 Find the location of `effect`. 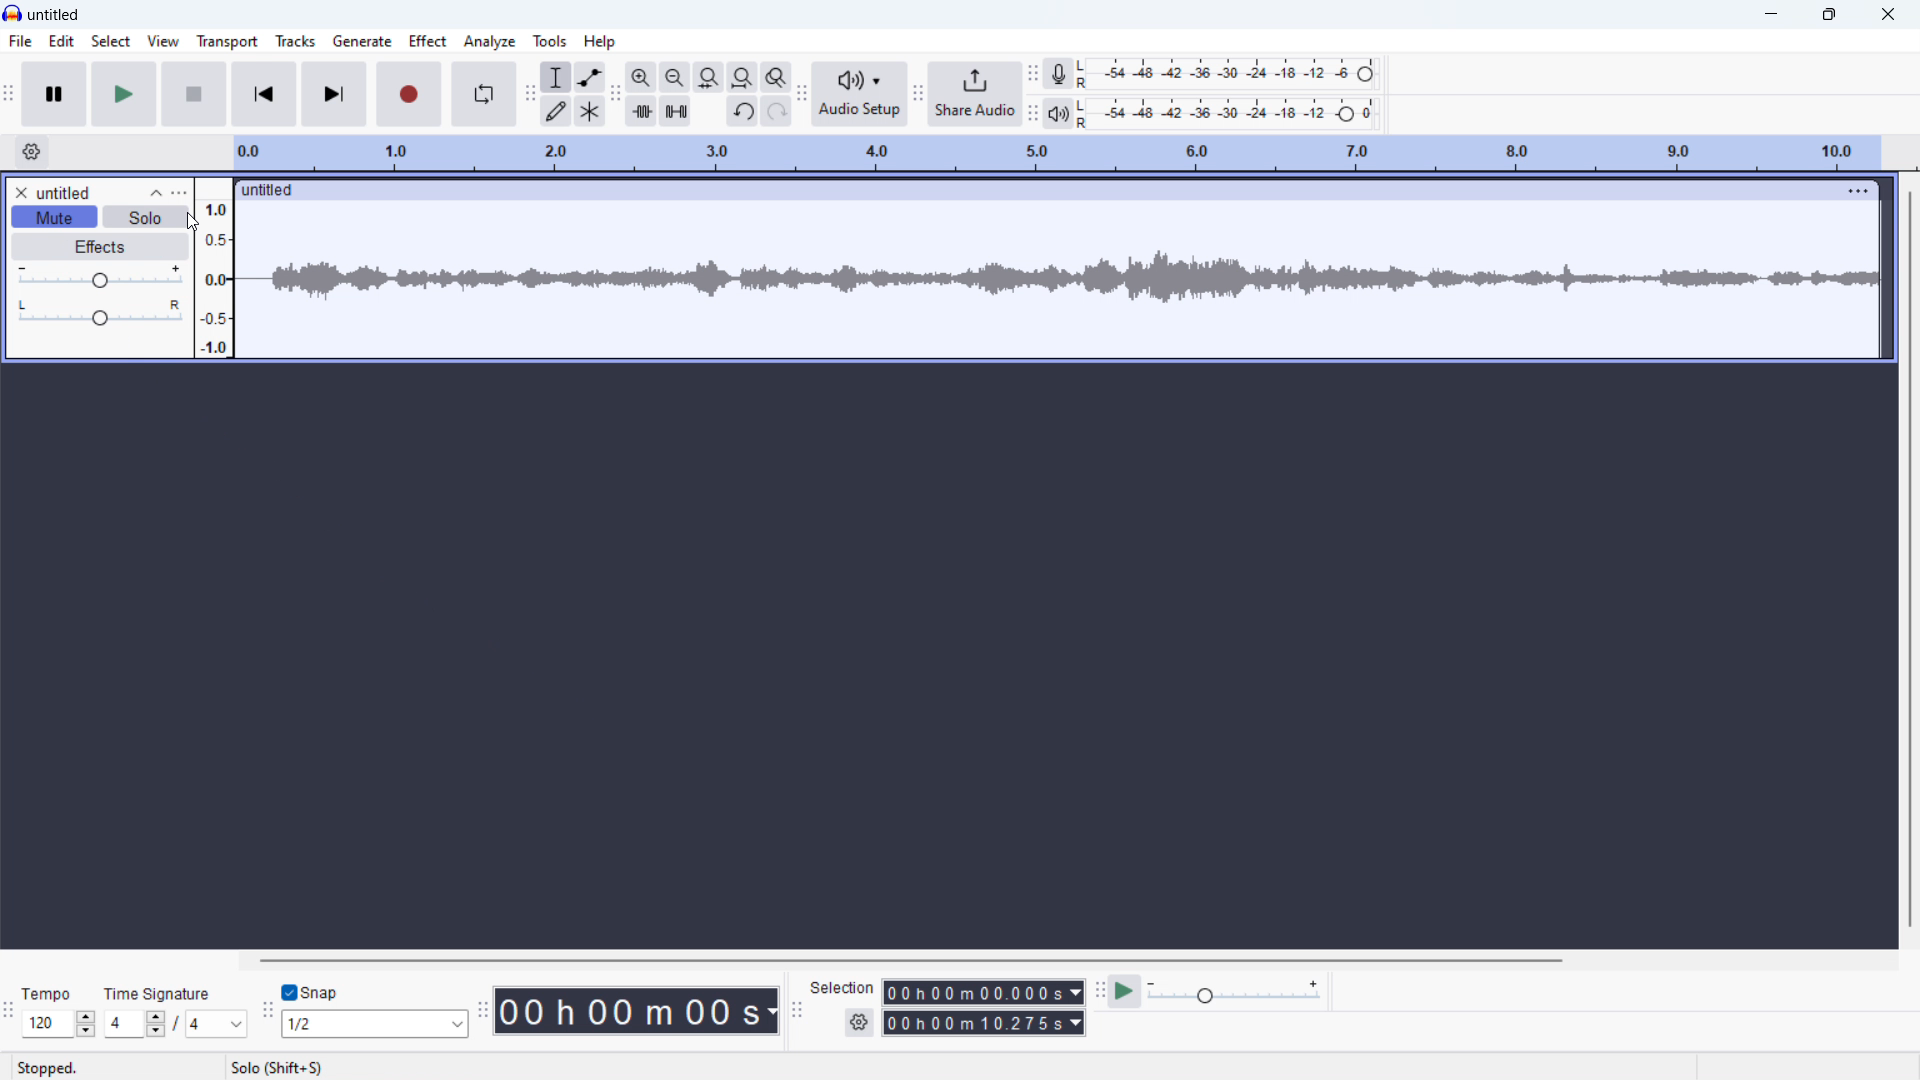

effect is located at coordinates (428, 41).